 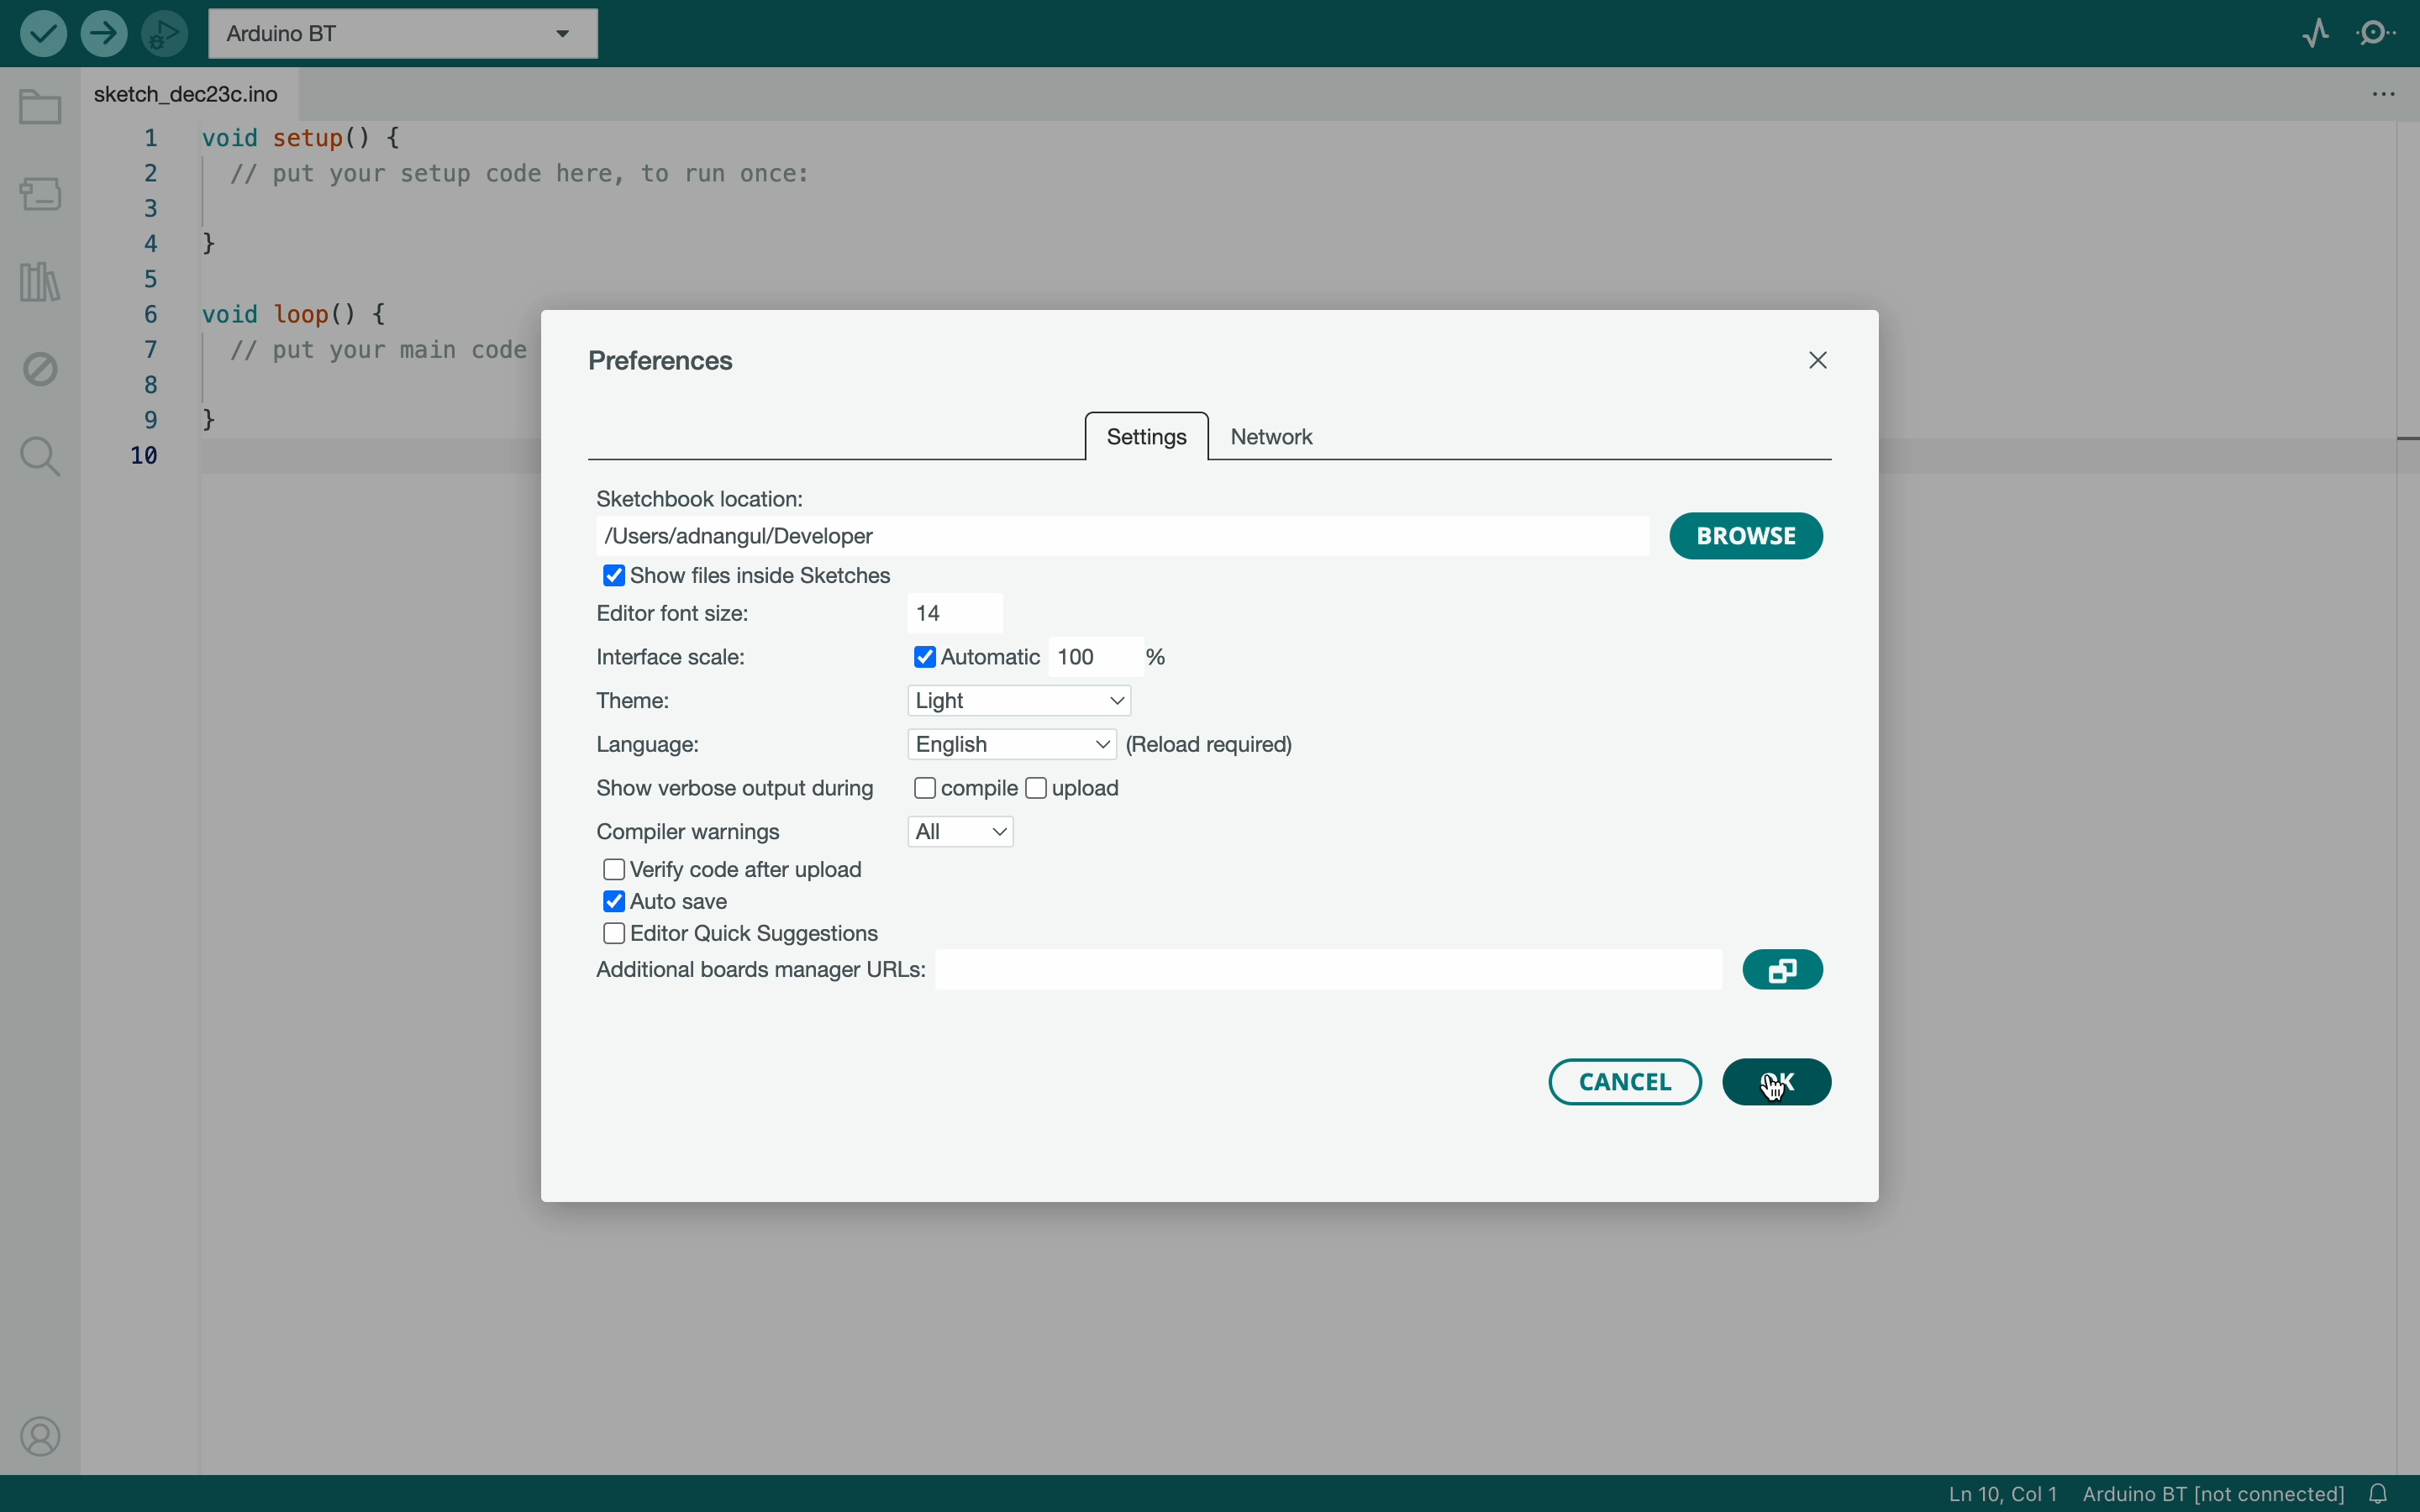 I want to click on show file, so click(x=775, y=576).